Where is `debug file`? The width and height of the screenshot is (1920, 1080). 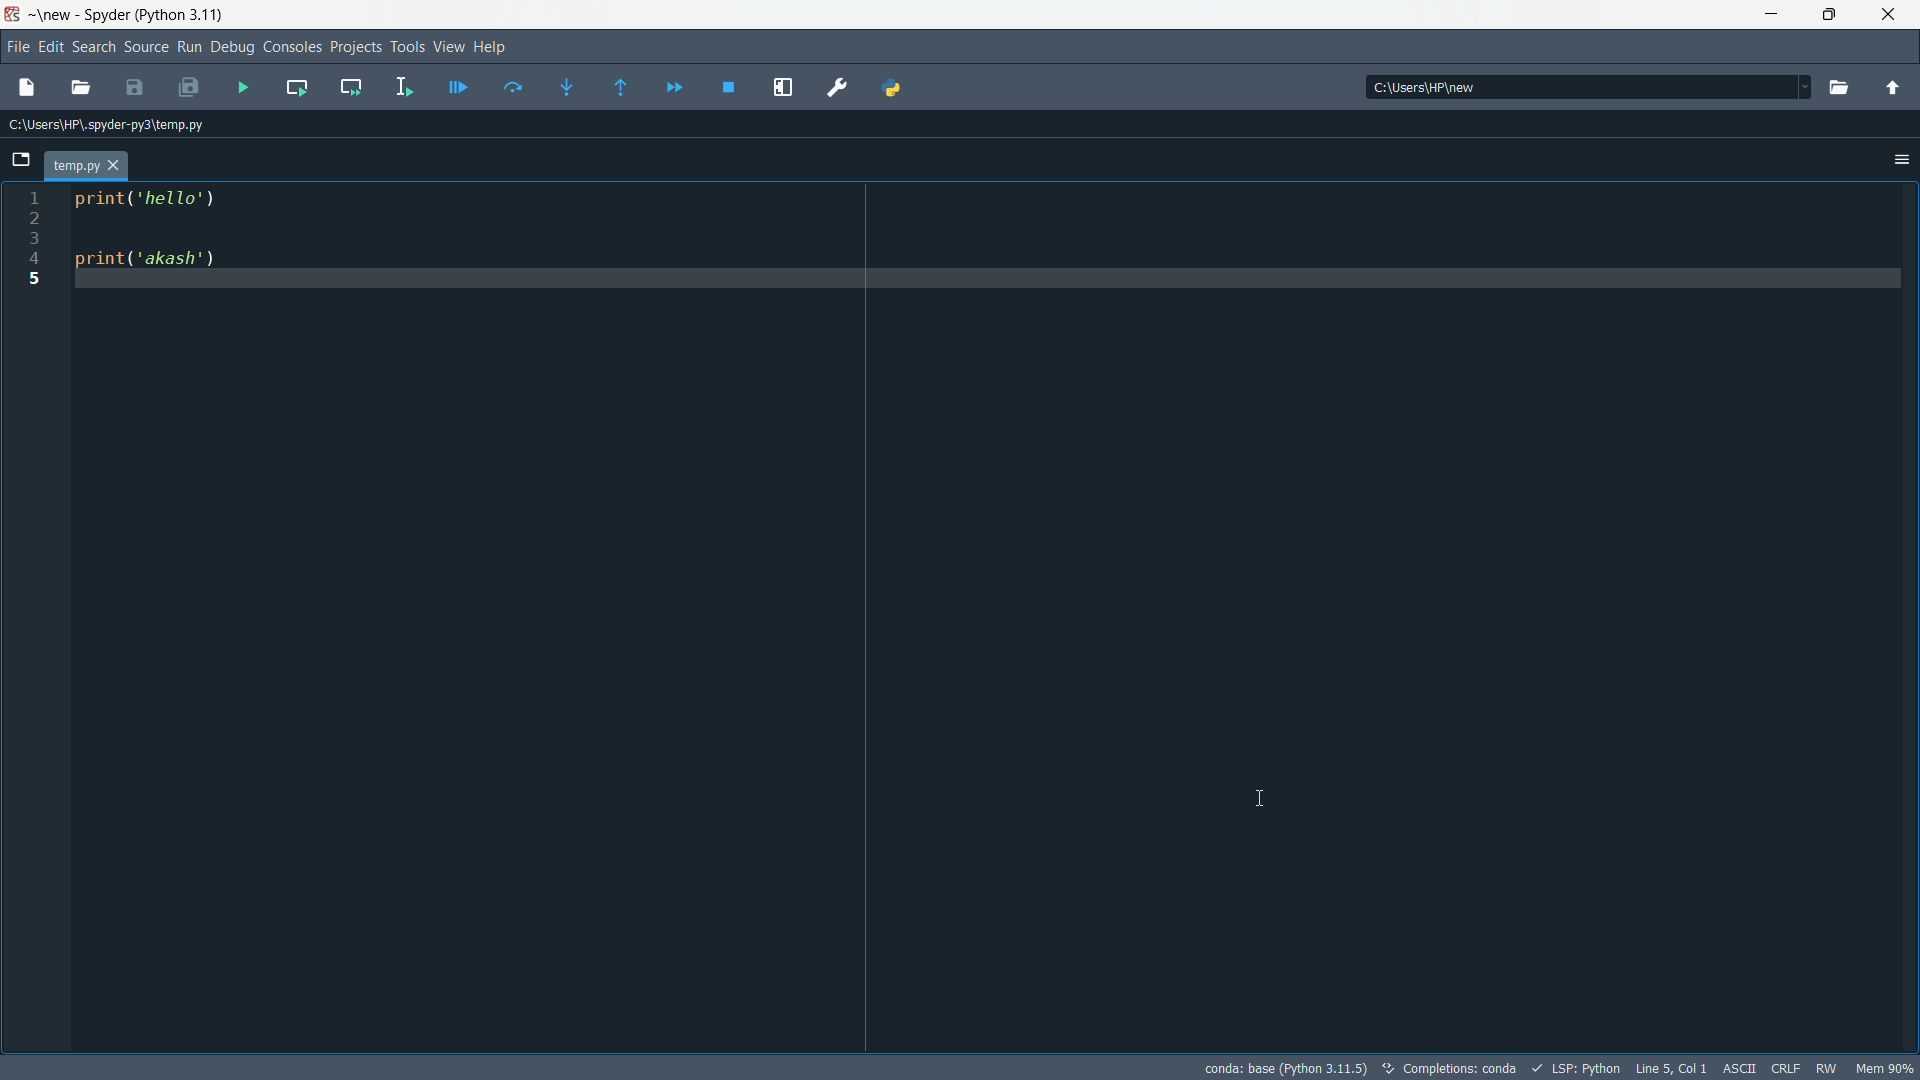
debug file is located at coordinates (459, 87).